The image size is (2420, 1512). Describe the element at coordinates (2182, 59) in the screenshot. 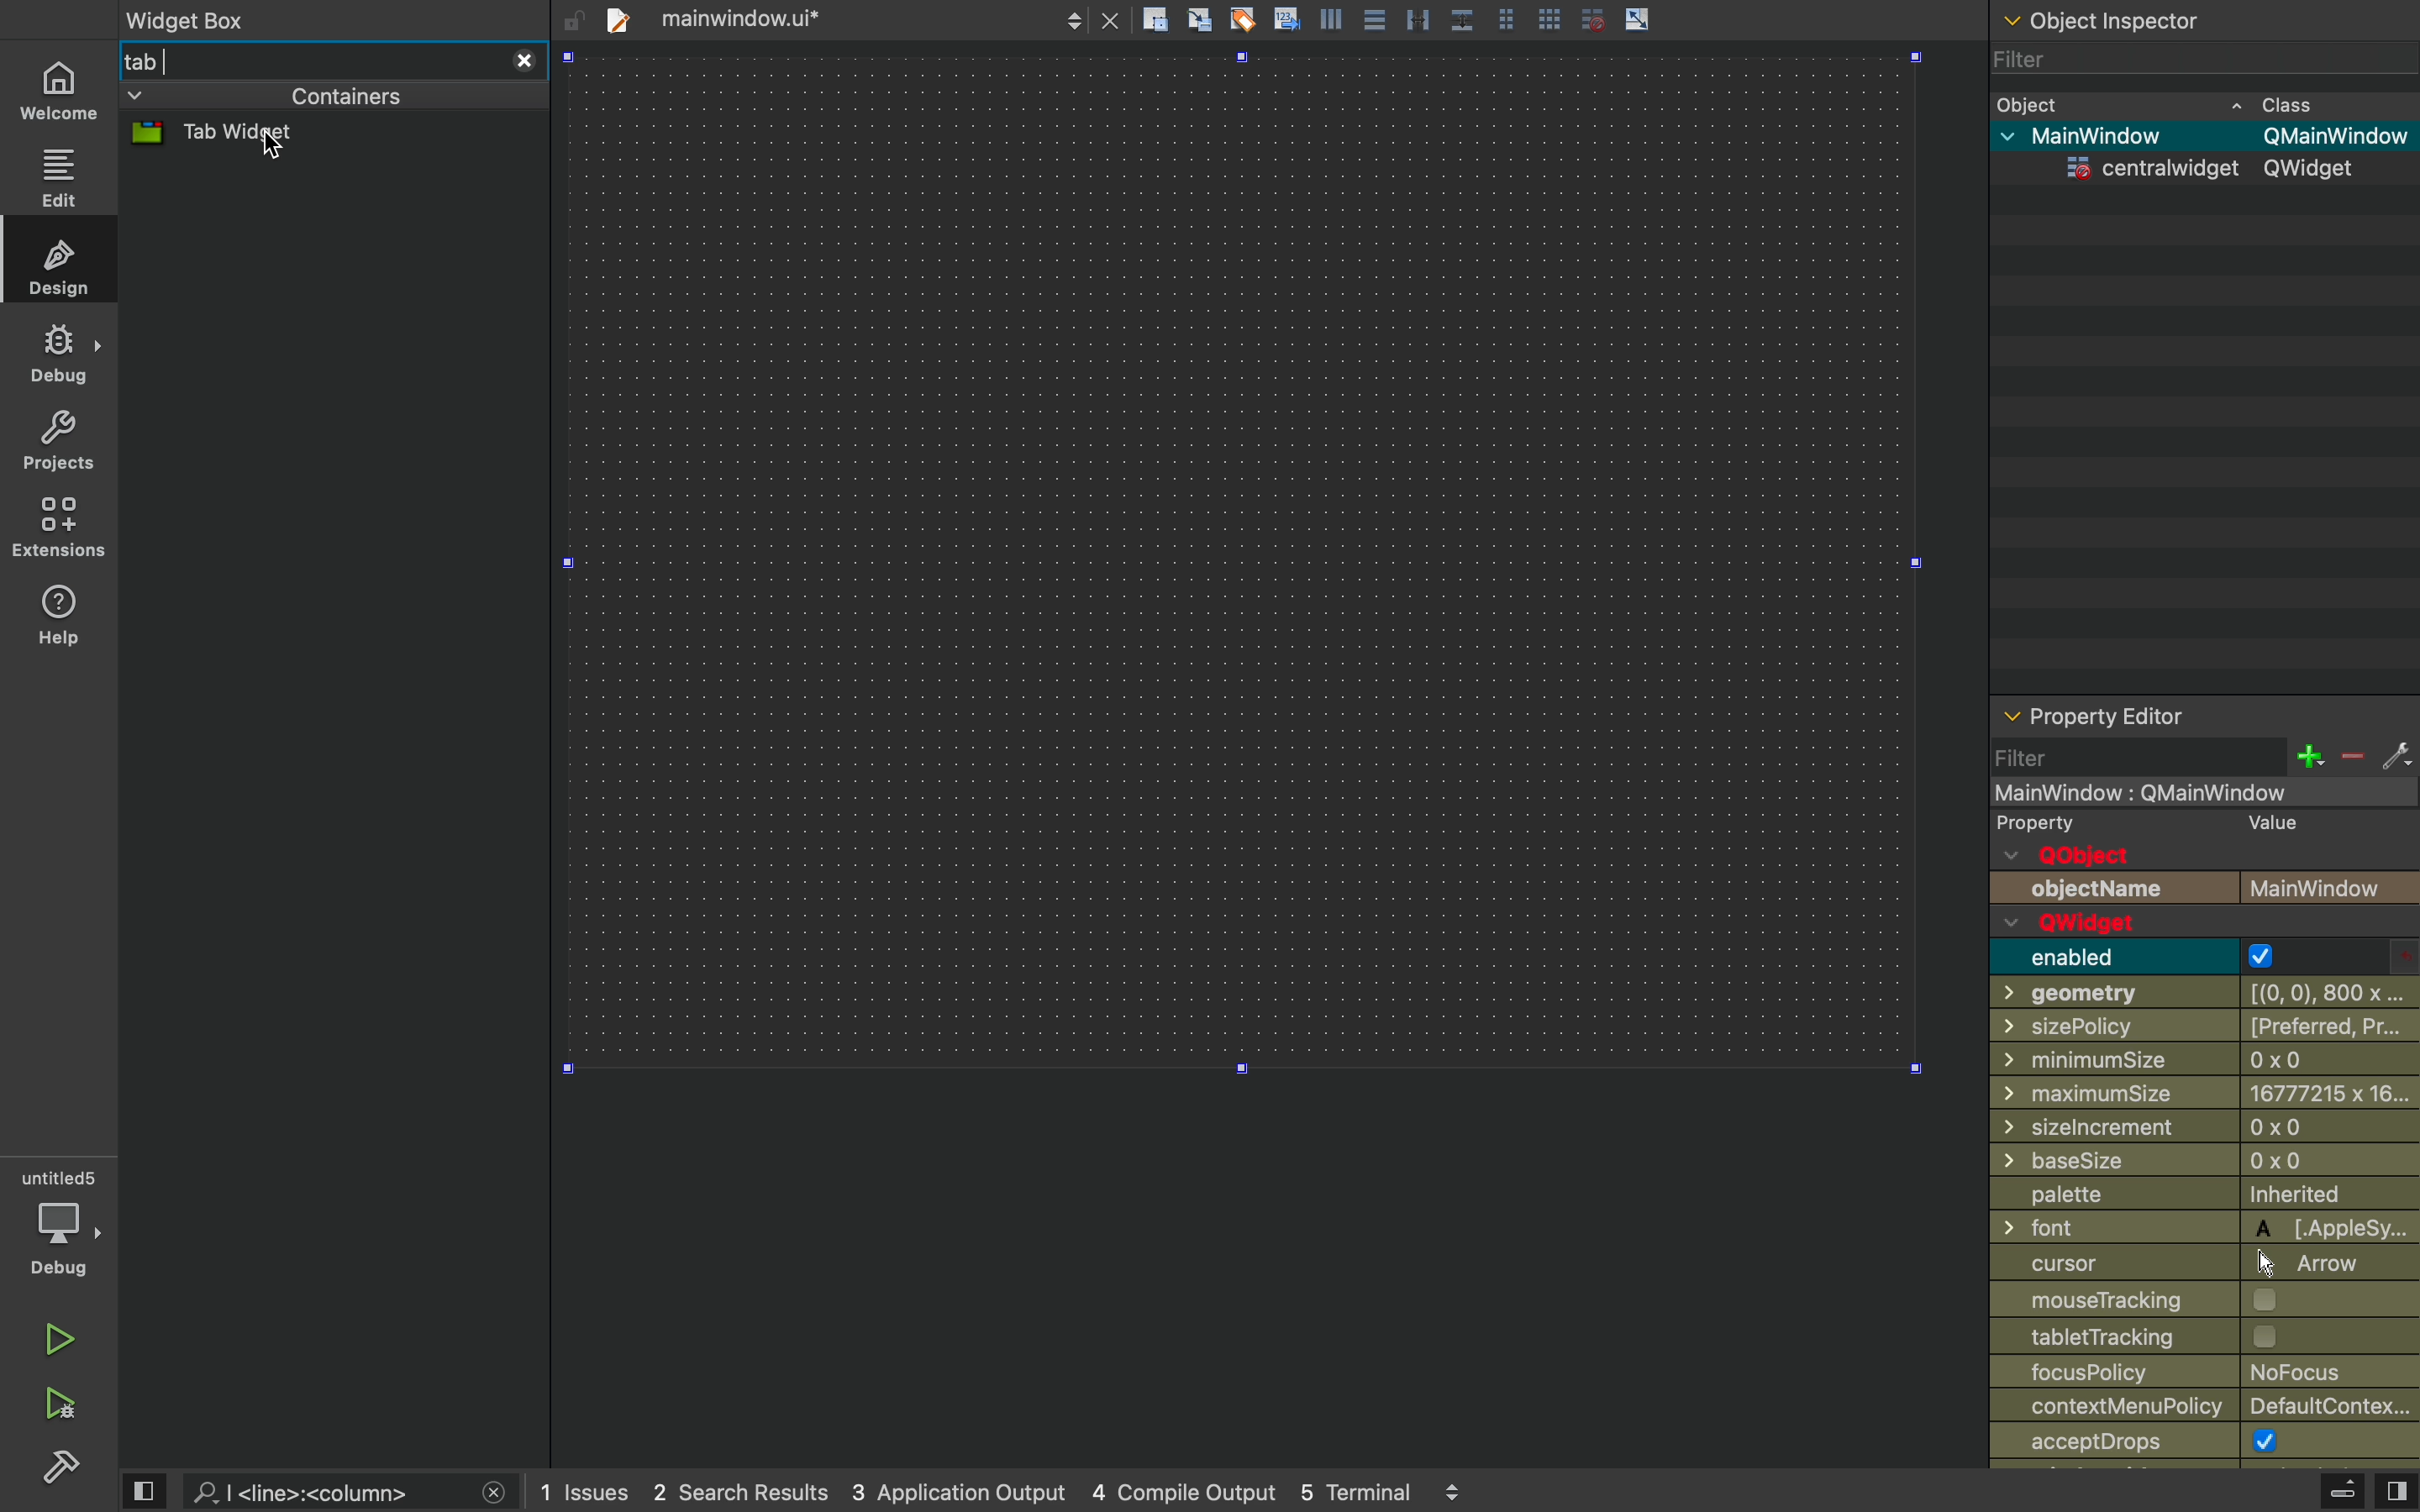

I see `filter` at that location.